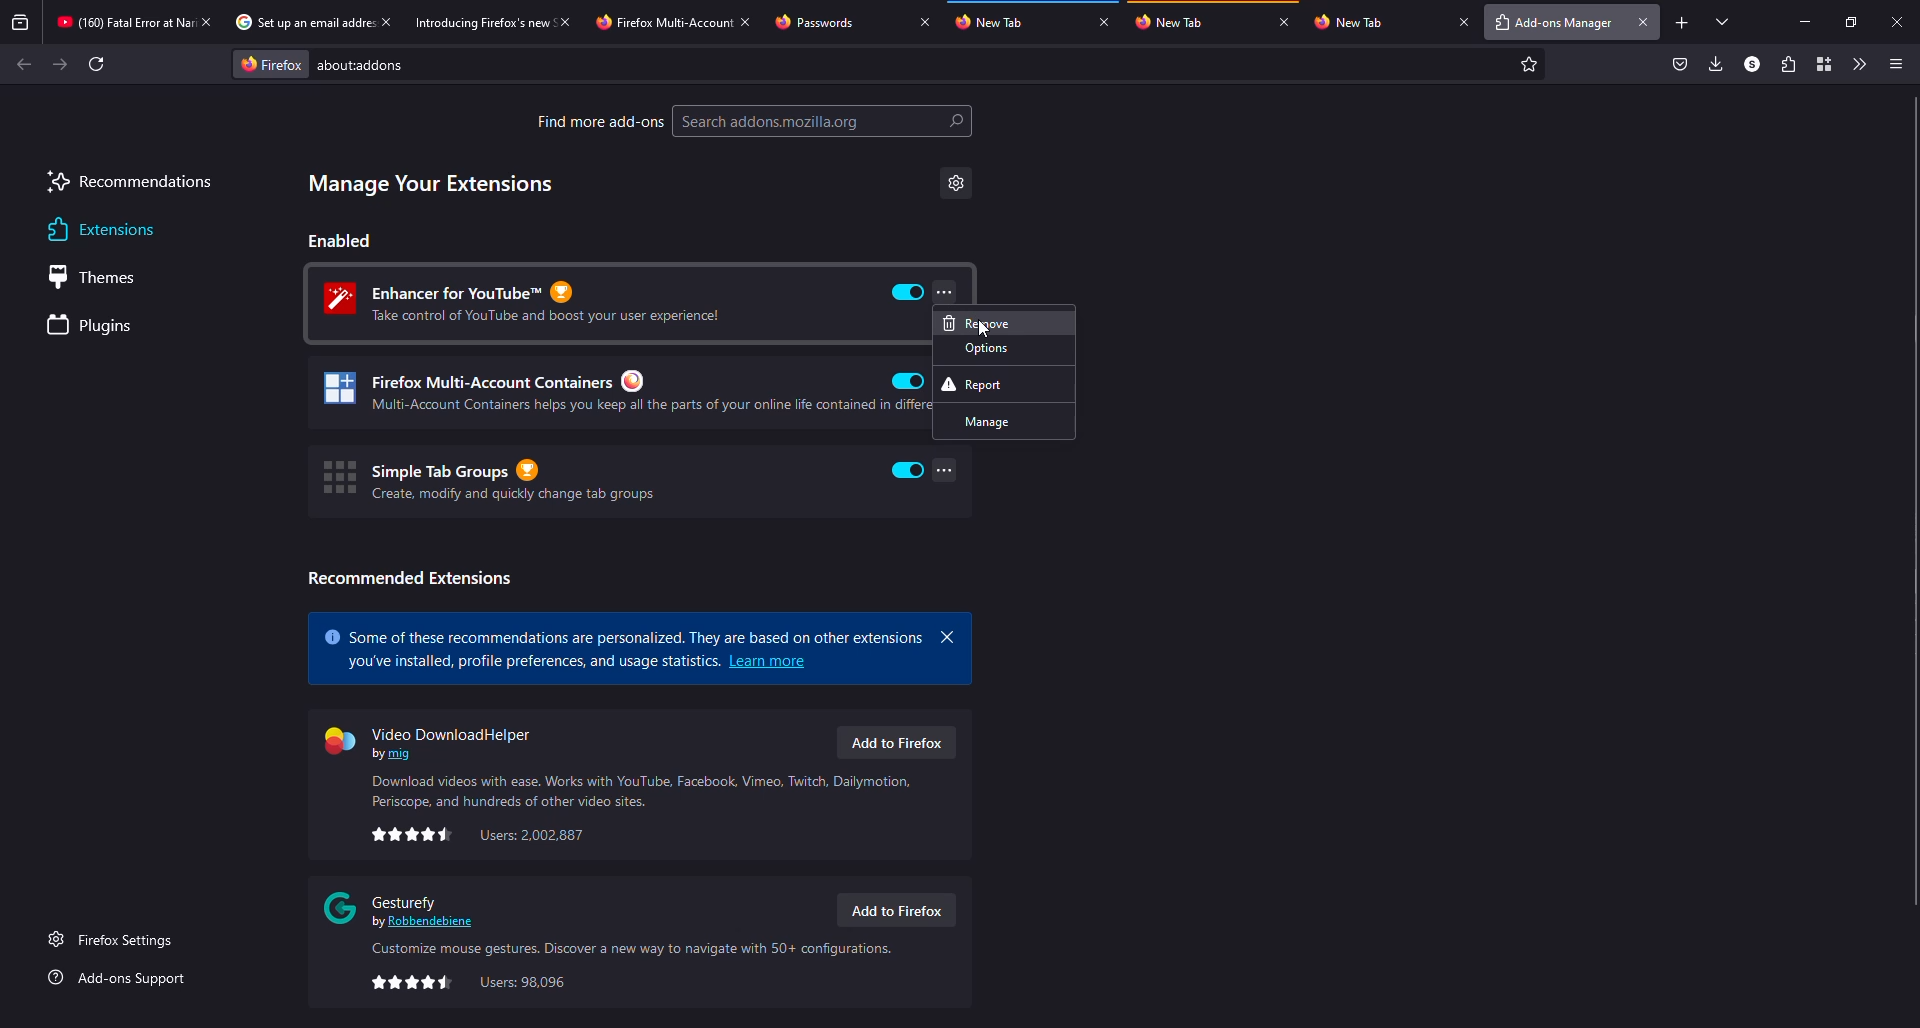 This screenshot has width=1920, height=1028. I want to click on more, so click(944, 291).